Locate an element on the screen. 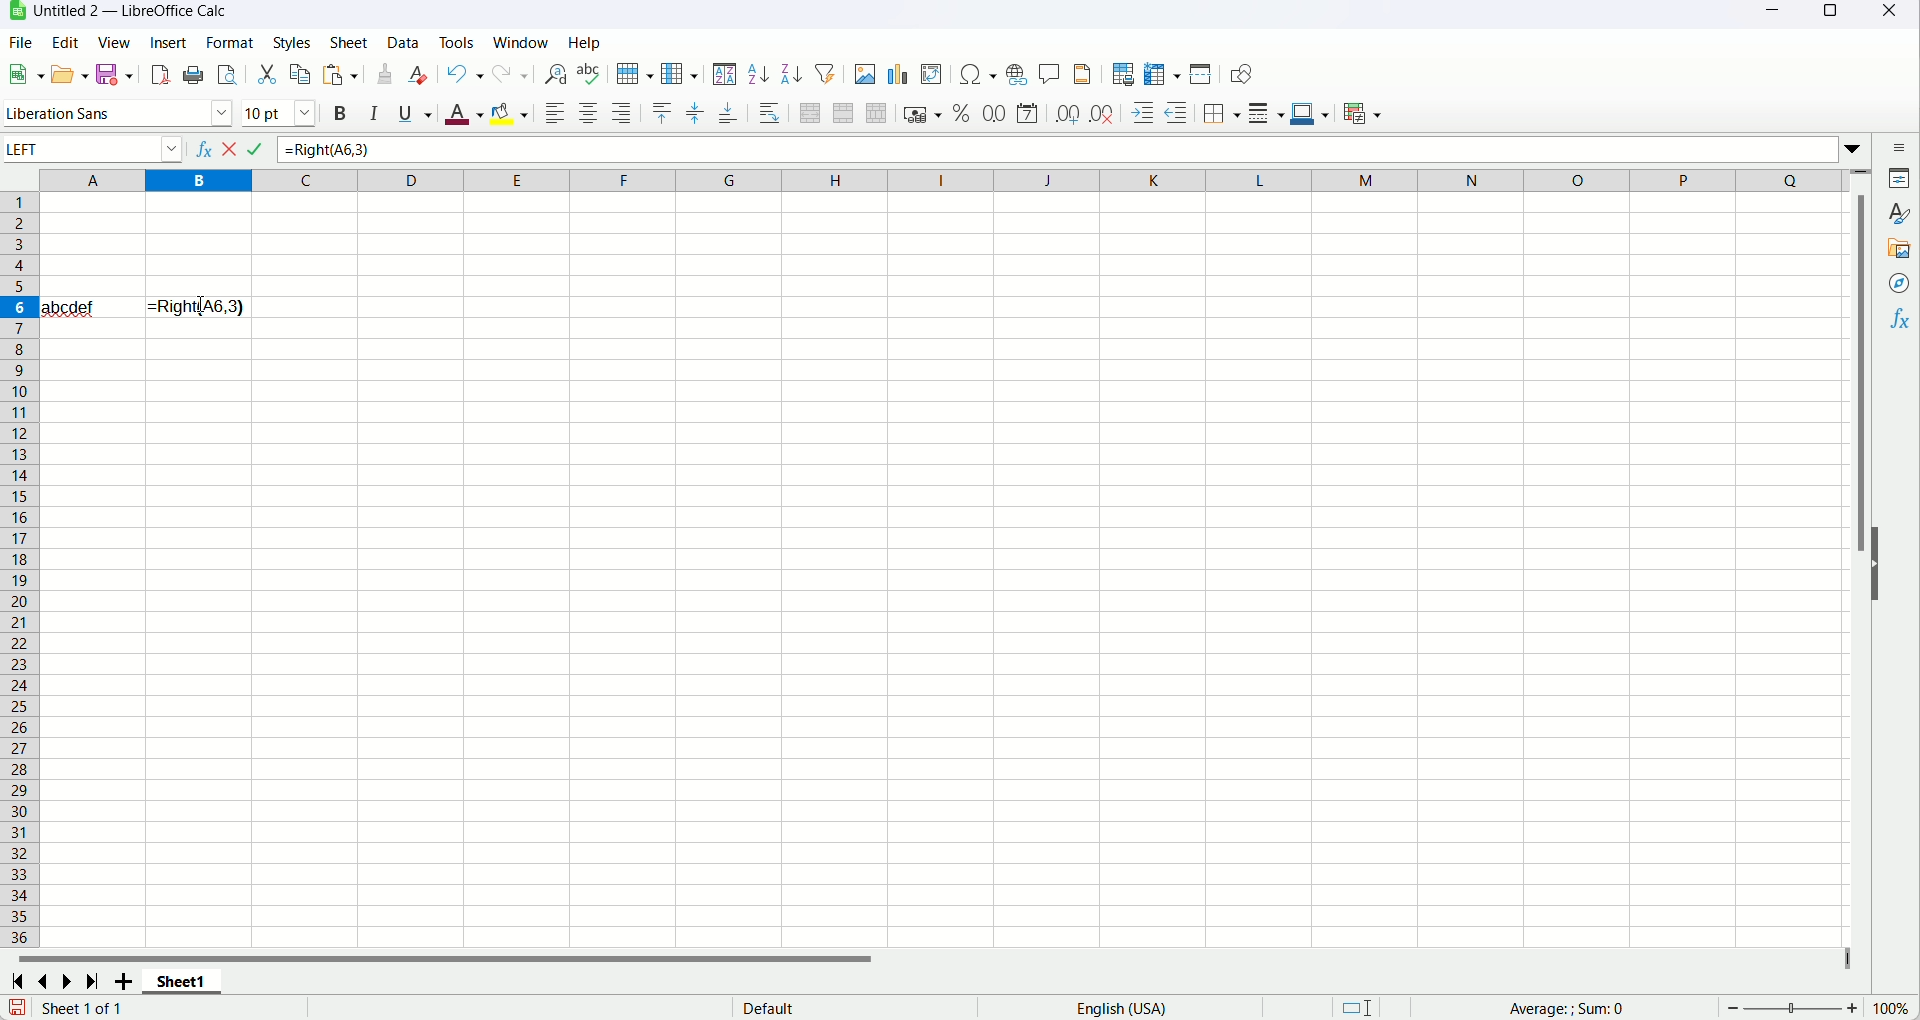 This screenshot has width=1920, height=1020. align right is located at coordinates (621, 113).